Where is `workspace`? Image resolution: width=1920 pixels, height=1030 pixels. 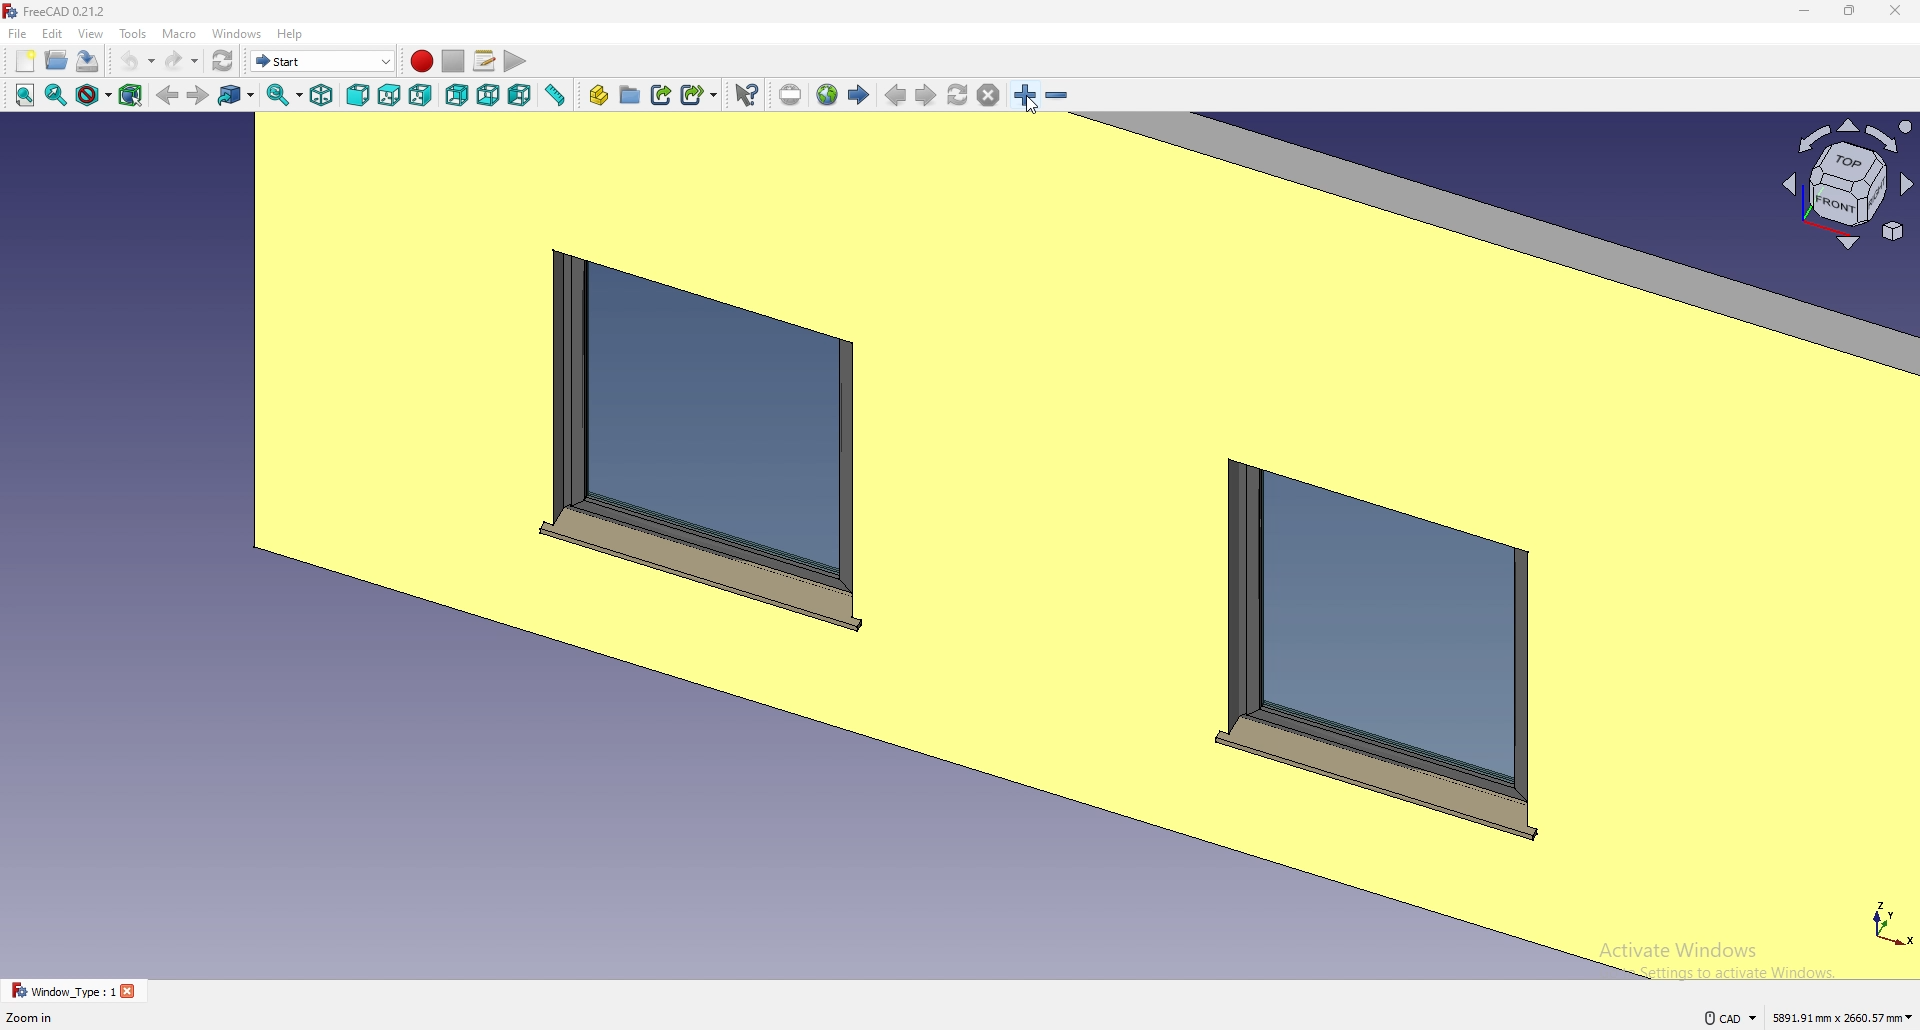 workspace is located at coordinates (884, 545).